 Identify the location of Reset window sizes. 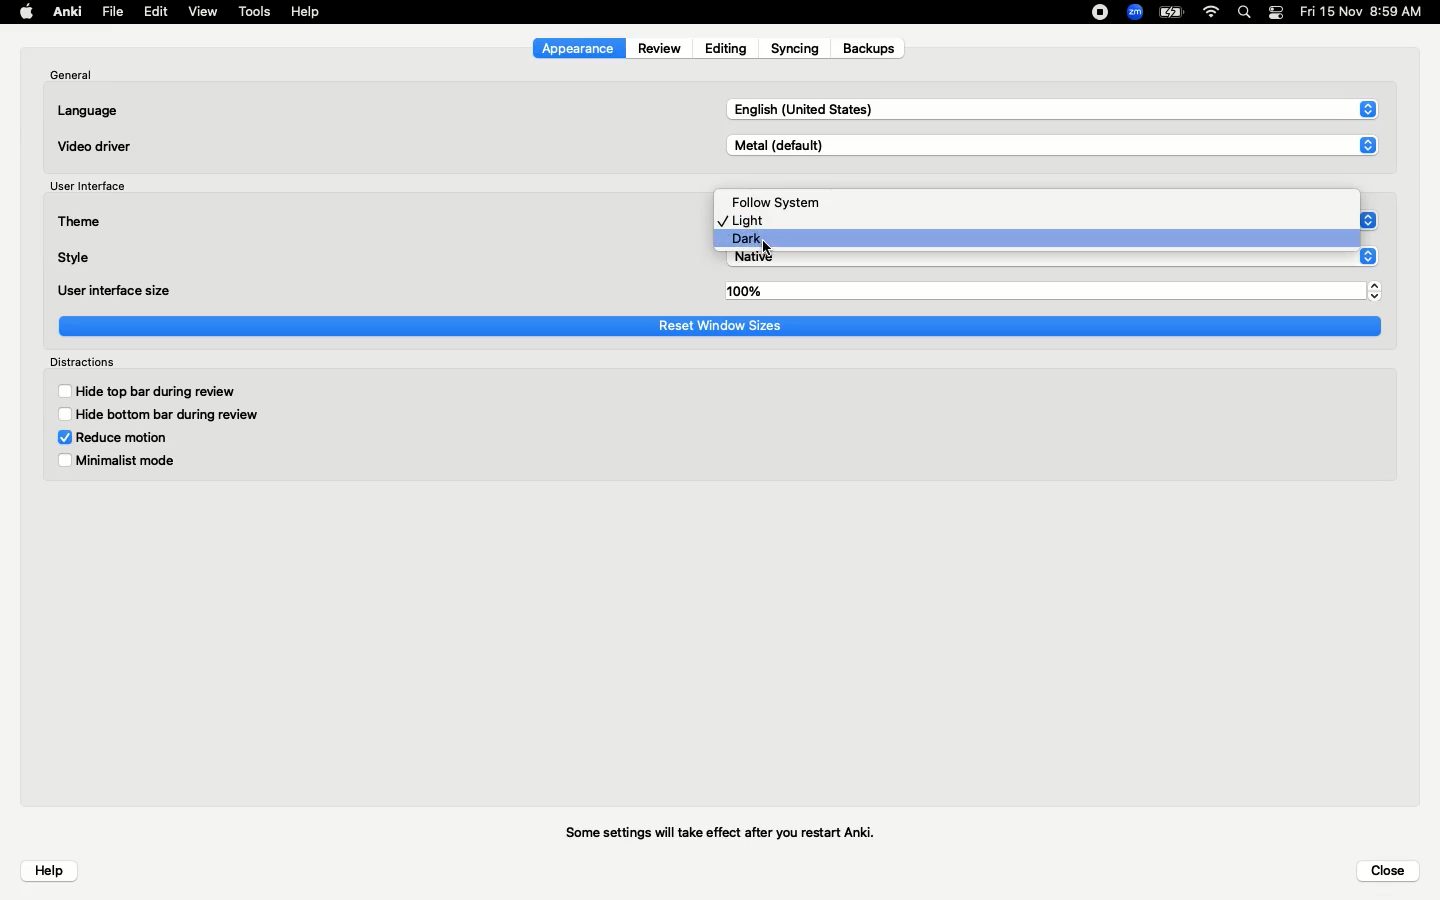
(722, 326).